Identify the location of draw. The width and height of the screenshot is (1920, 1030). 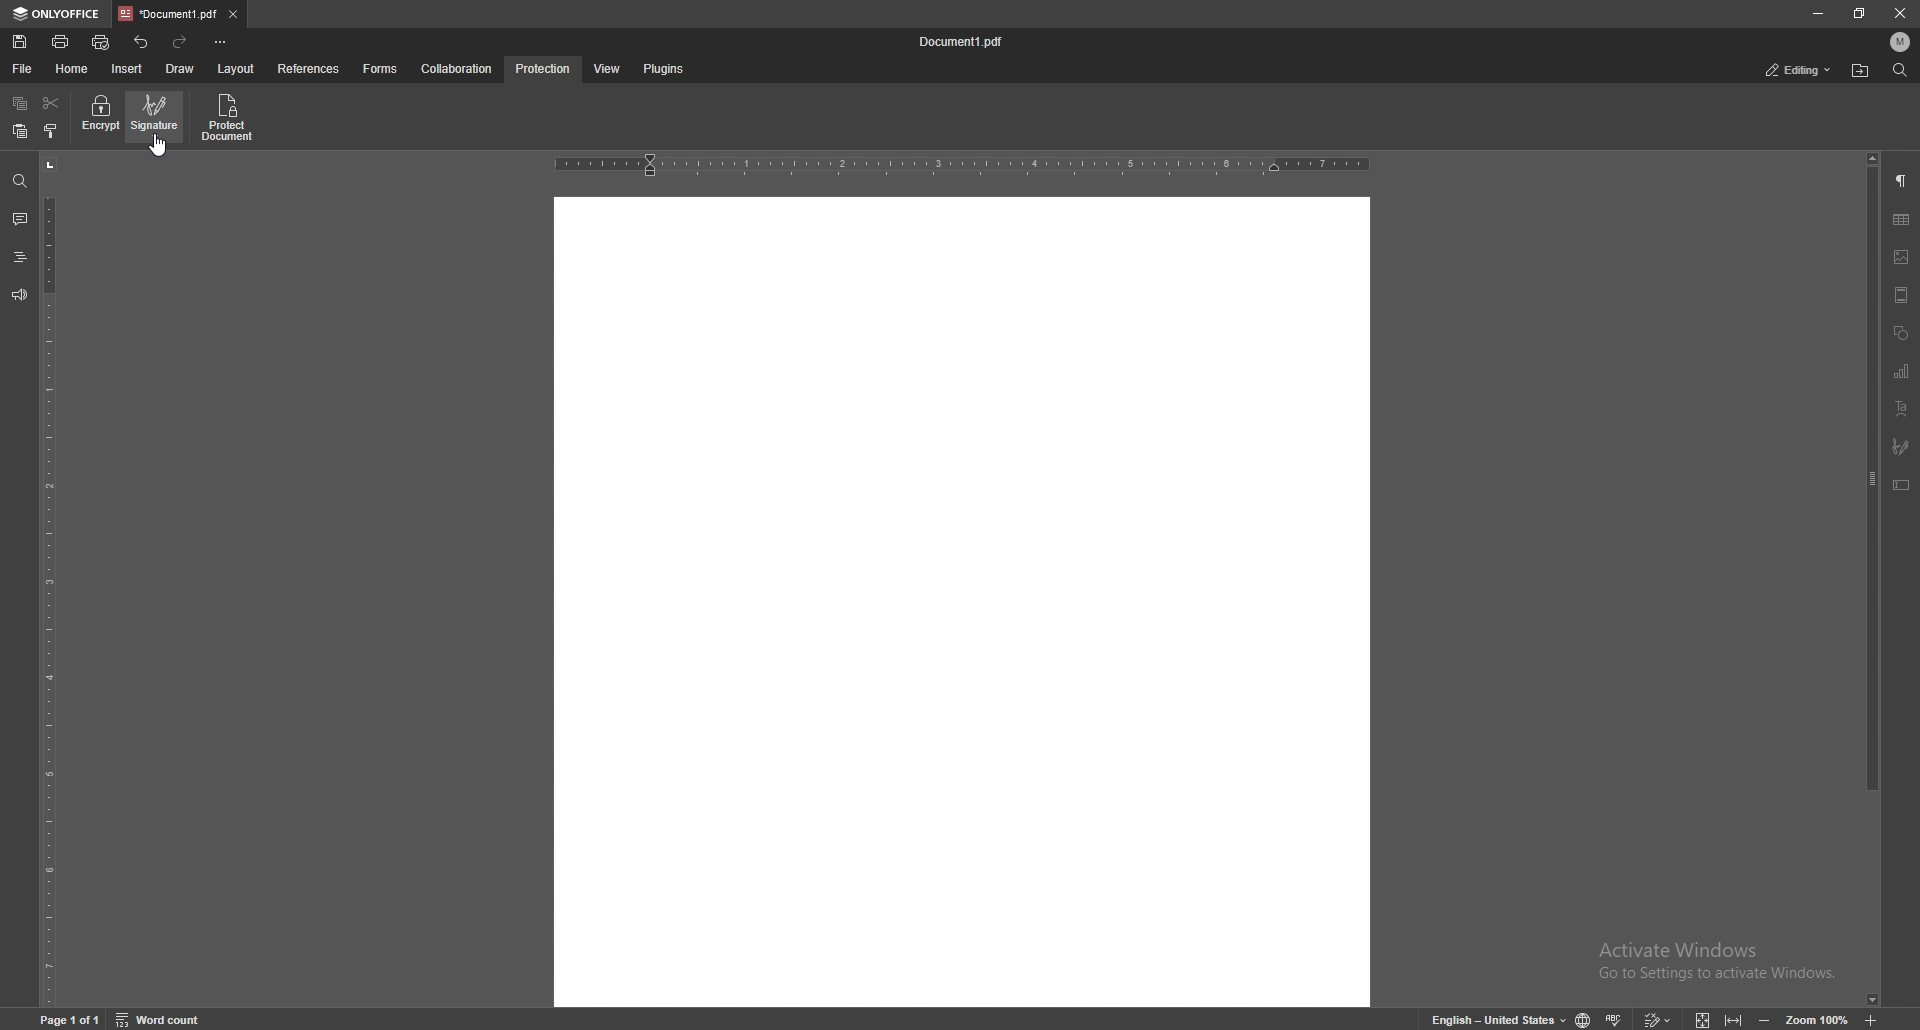
(180, 69).